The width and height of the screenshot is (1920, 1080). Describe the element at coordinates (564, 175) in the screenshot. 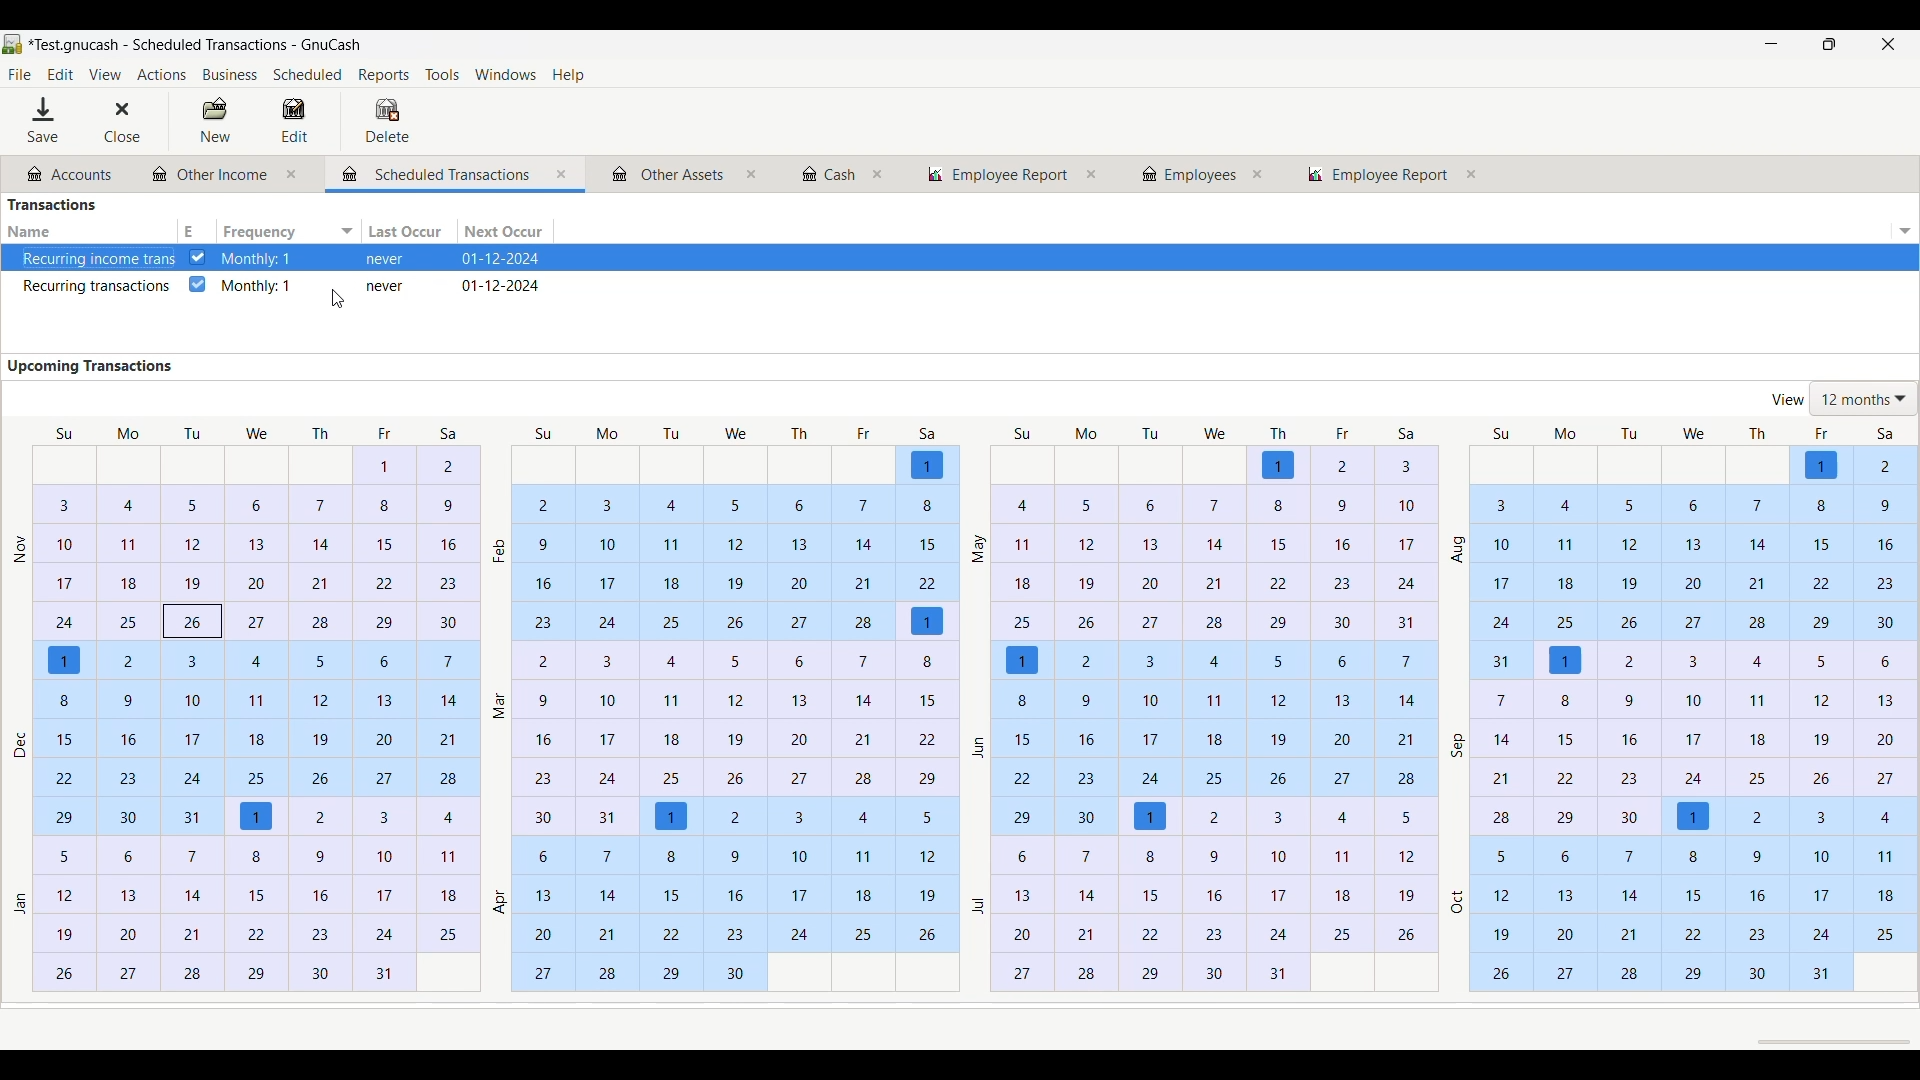

I see `Close scheduled transaction` at that location.